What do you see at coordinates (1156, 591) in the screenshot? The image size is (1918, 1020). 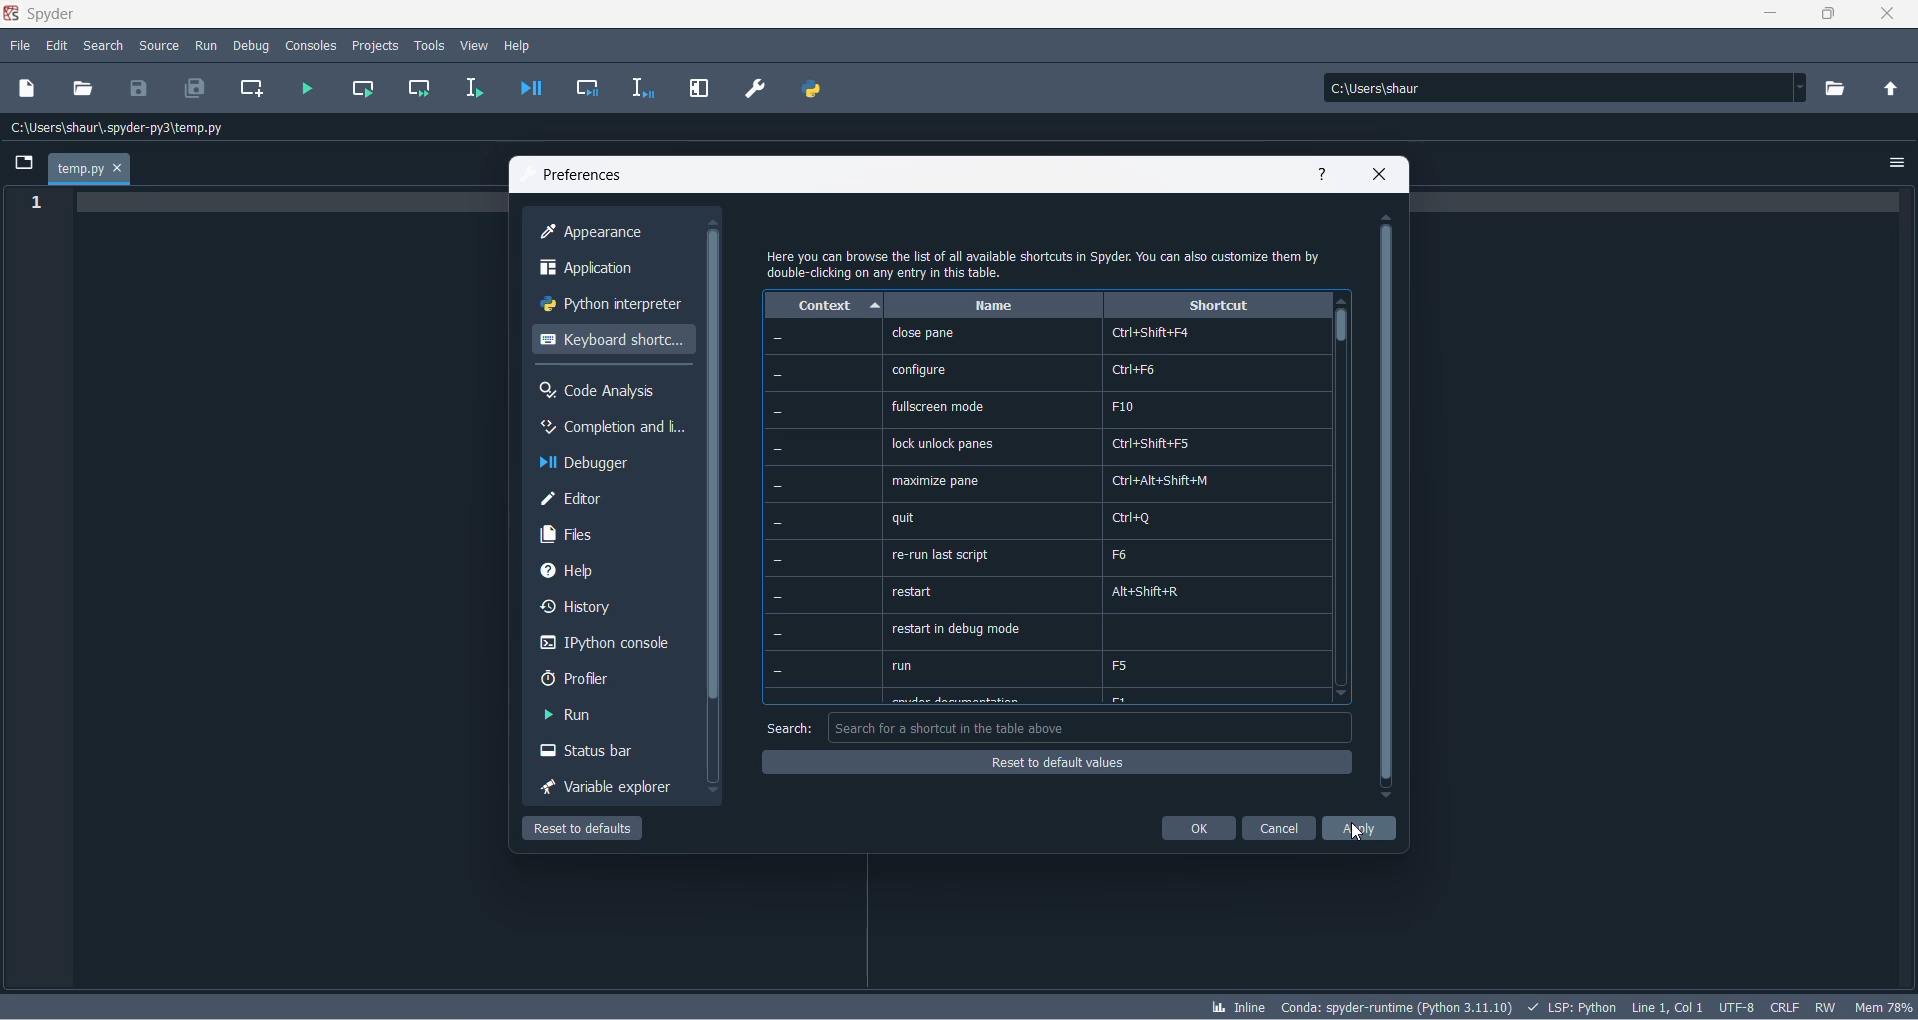 I see `Alt+Shift+R` at bounding box center [1156, 591].